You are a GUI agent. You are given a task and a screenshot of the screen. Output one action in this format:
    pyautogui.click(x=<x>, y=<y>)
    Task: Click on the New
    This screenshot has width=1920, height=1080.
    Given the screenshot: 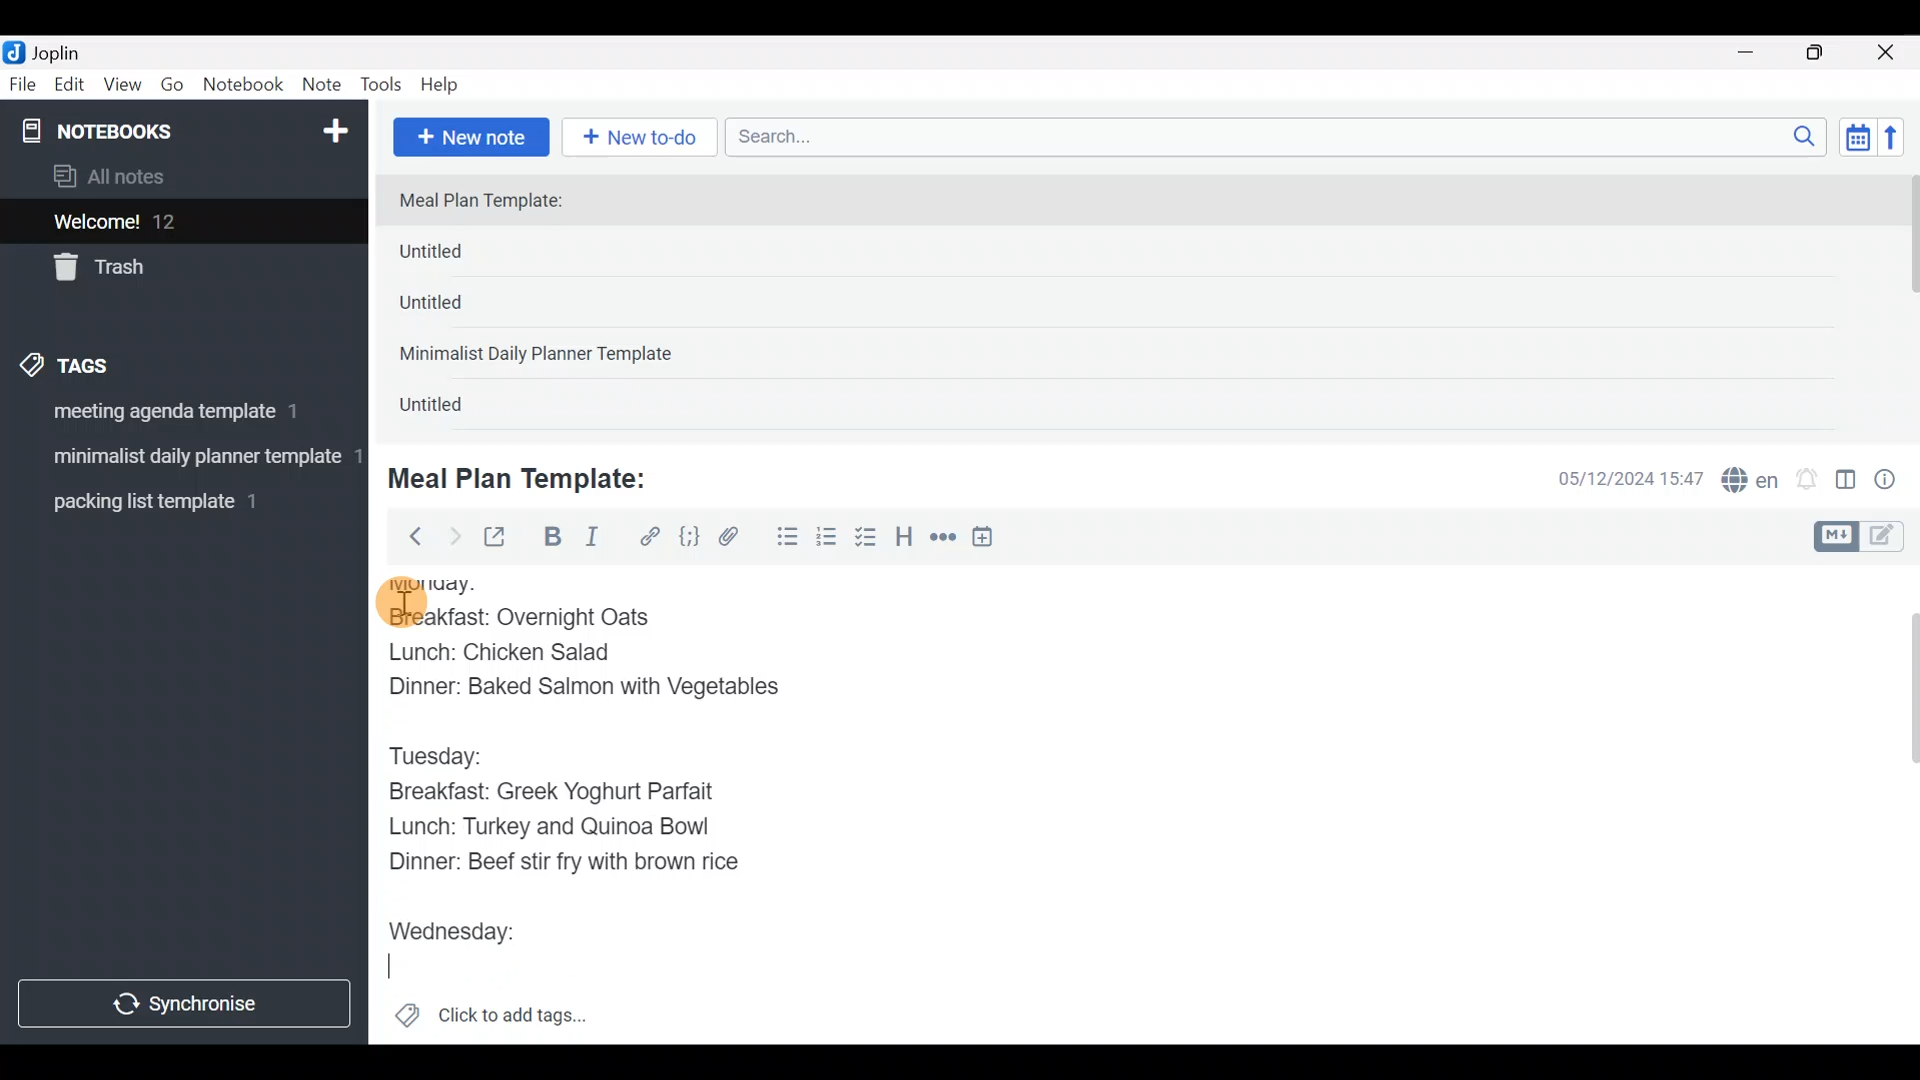 What is the action you would take?
    pyautogui.click(x=334, y=127)
    